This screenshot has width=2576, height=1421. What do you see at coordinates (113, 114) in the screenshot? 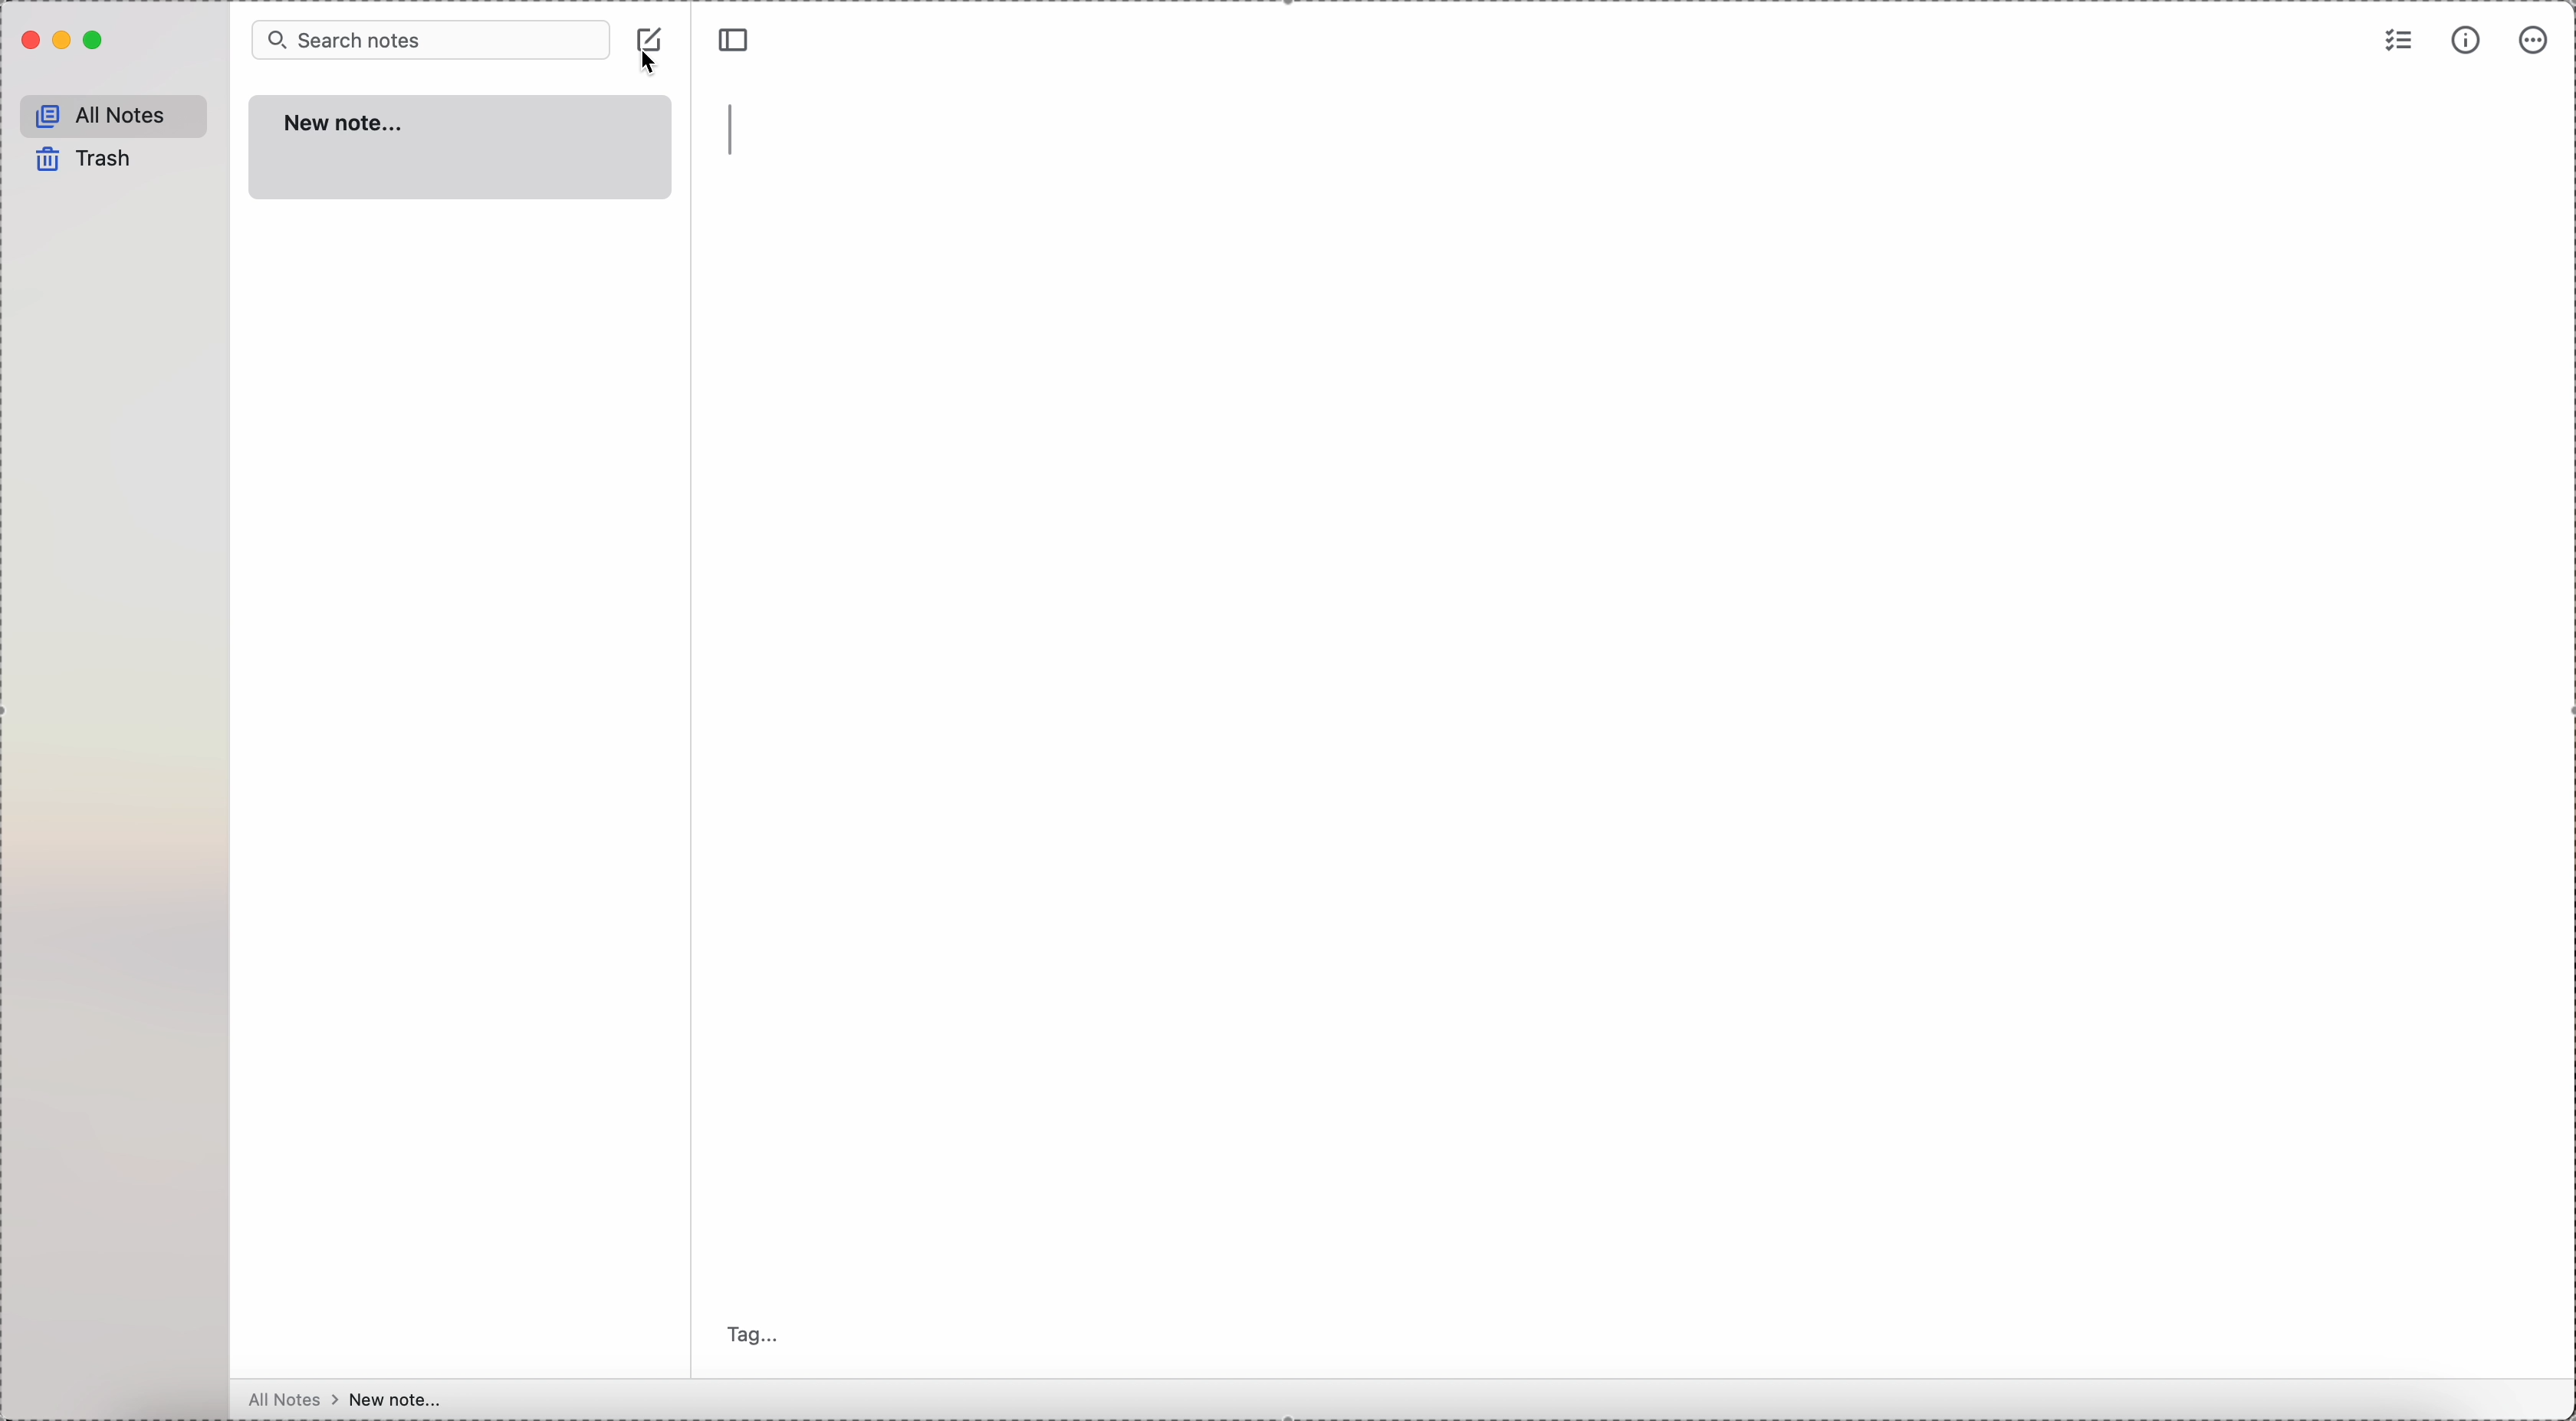
I see `all notes` at bounding box center [113, 114].